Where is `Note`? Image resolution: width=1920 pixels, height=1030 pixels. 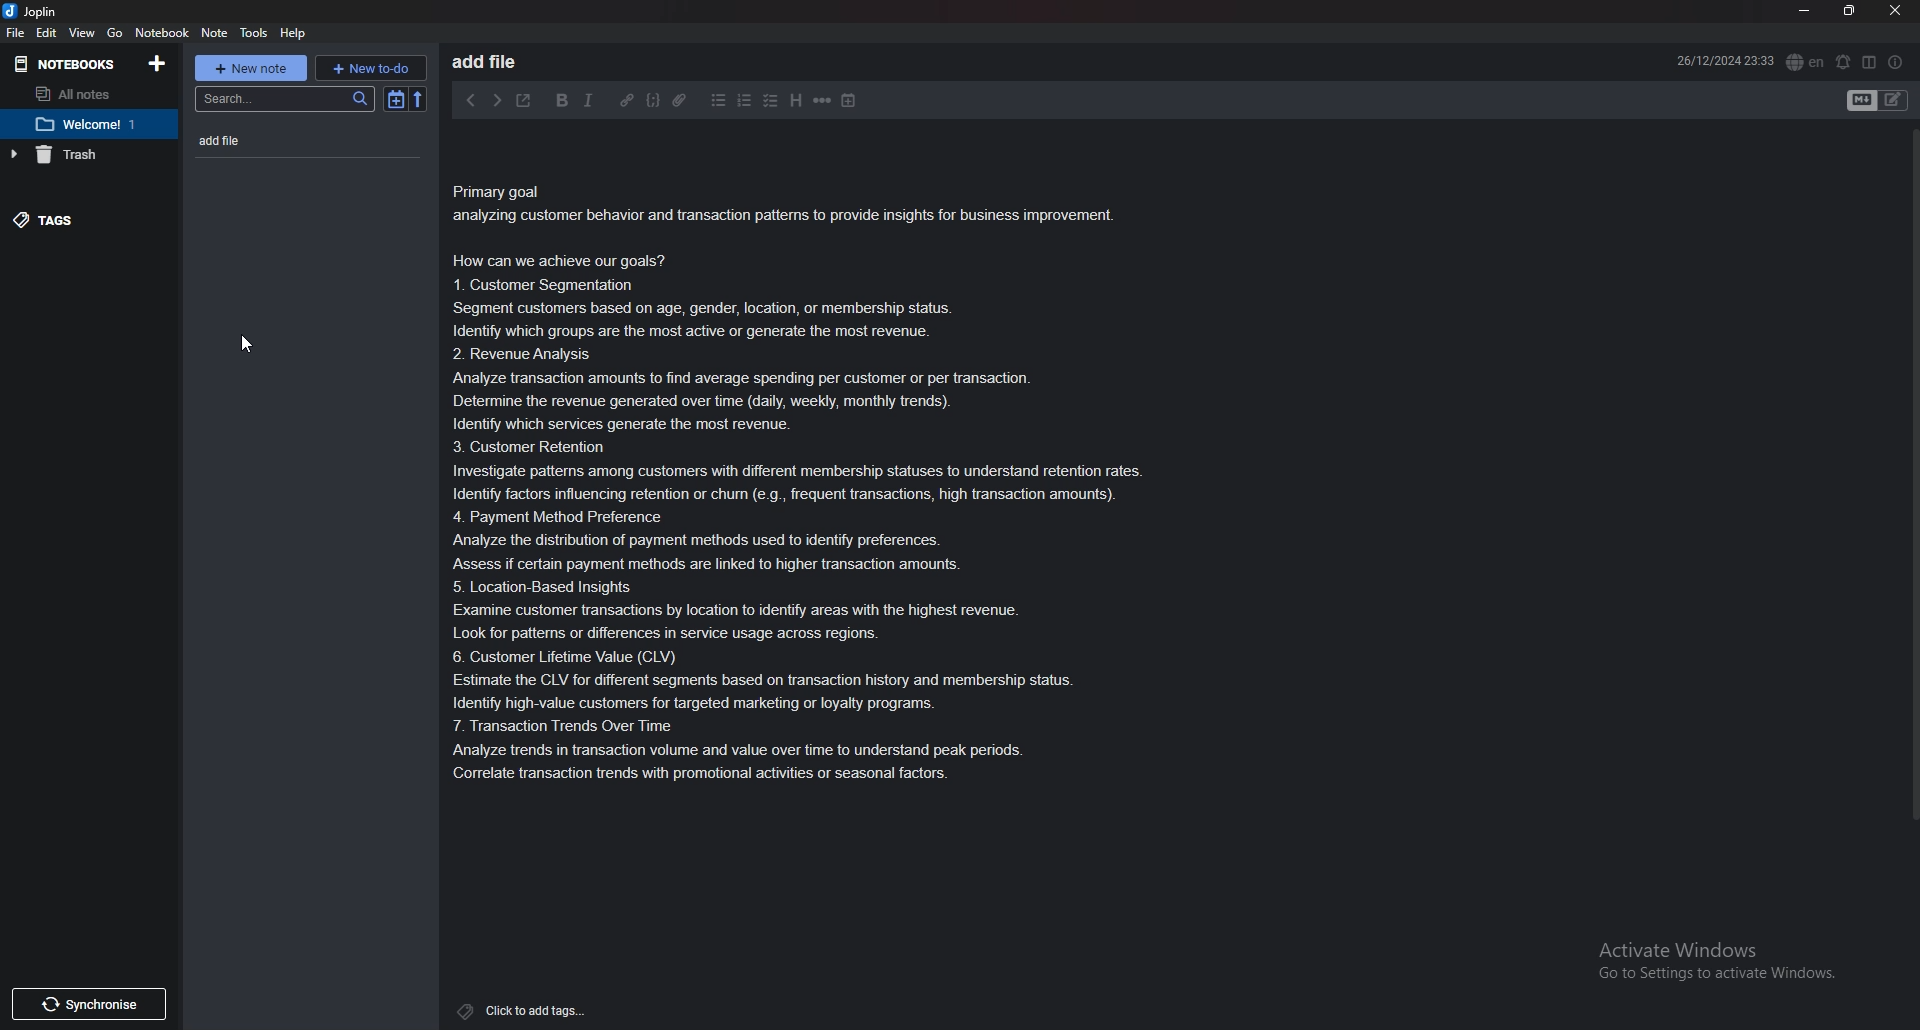 Note is located at coordinates (811, 484).